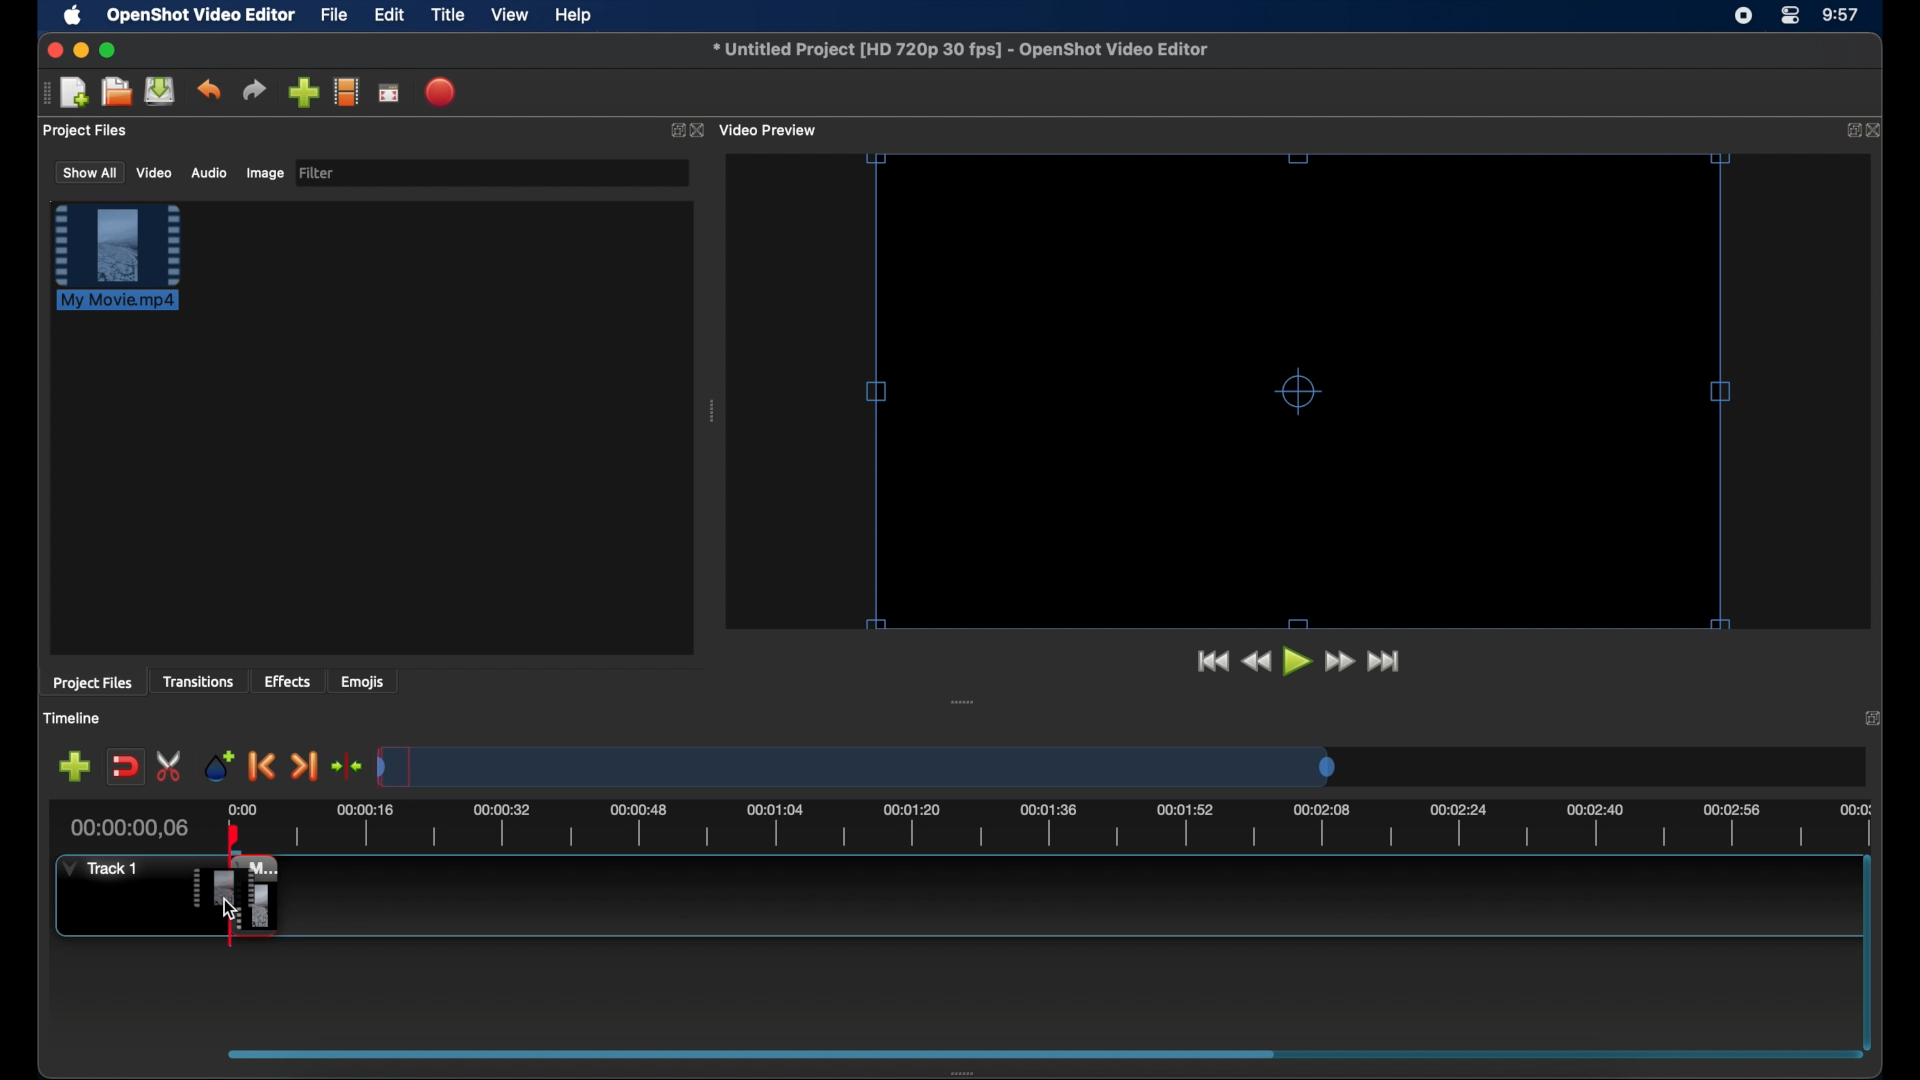 The image size is (1920, 1080). I want to click on add marker, so click(219, 764).